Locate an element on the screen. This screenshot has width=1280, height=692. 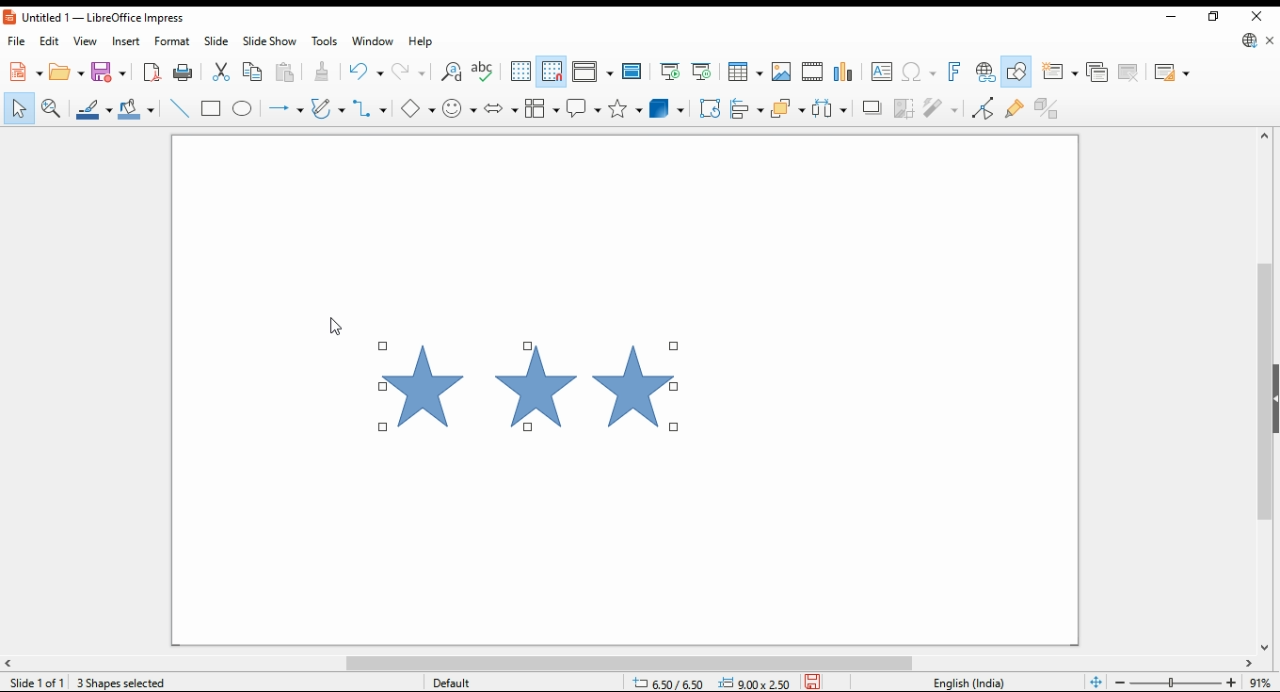
slide show is located at coordinates (268, 42).